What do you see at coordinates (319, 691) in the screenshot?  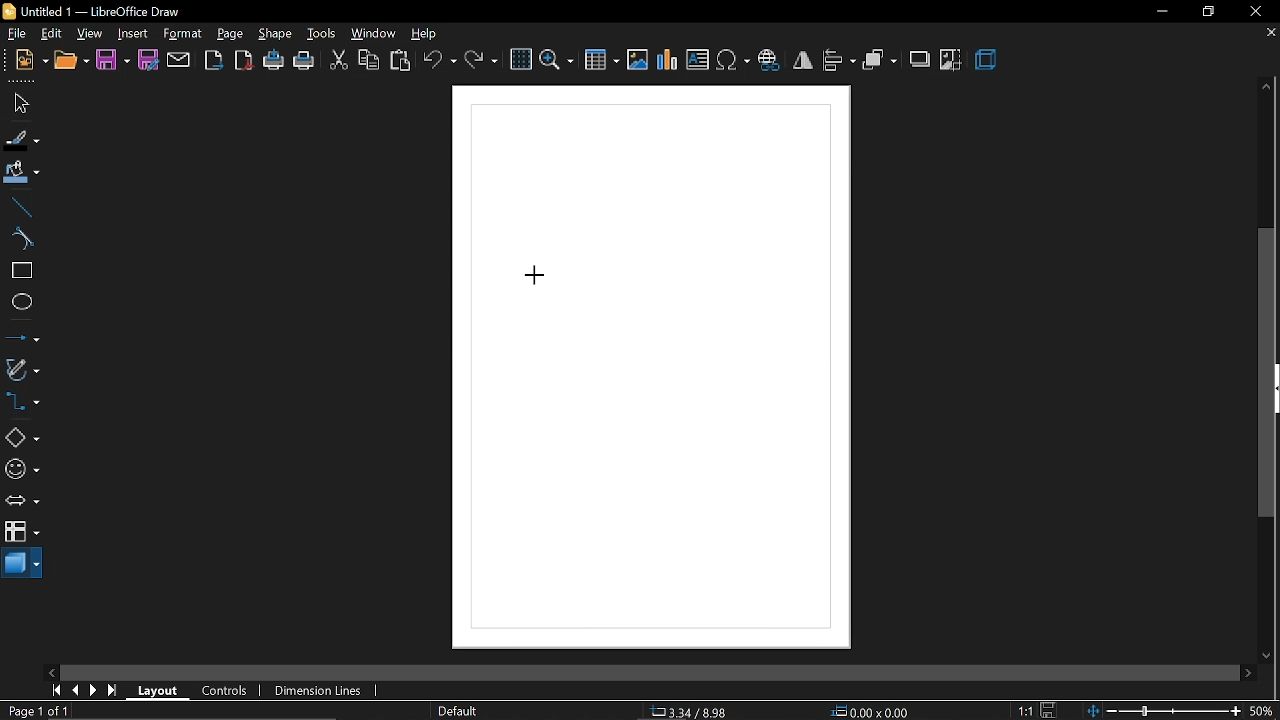 I see `dimension lines` at bounding box center [319, 691].